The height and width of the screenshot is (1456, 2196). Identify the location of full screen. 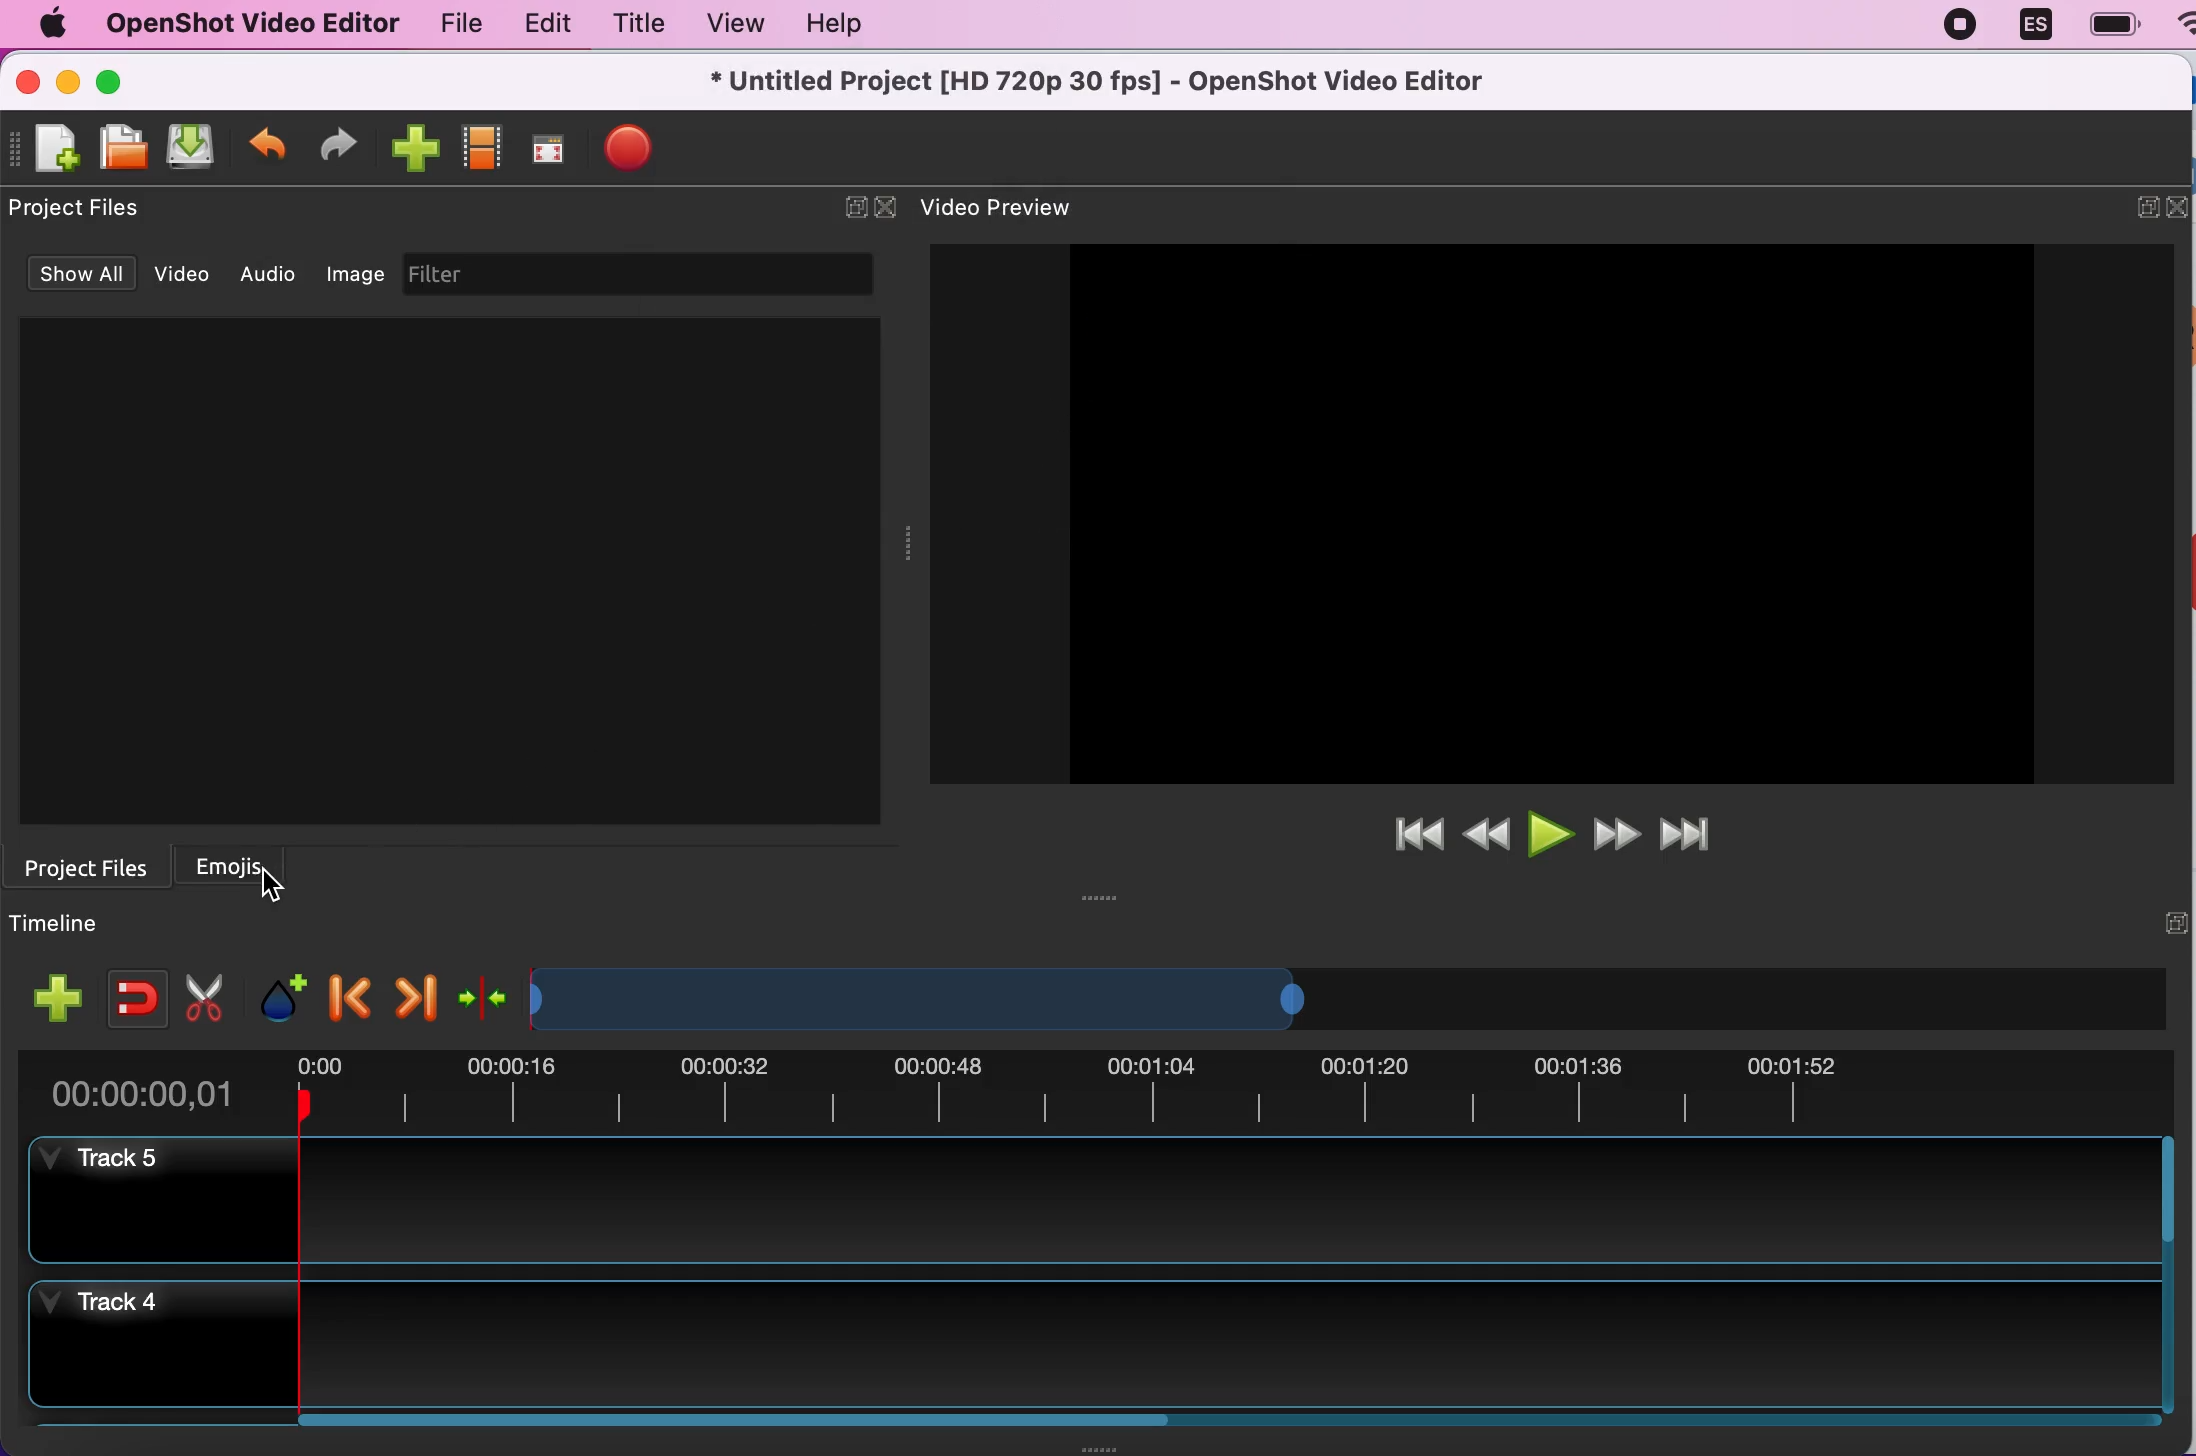
(548, 151).